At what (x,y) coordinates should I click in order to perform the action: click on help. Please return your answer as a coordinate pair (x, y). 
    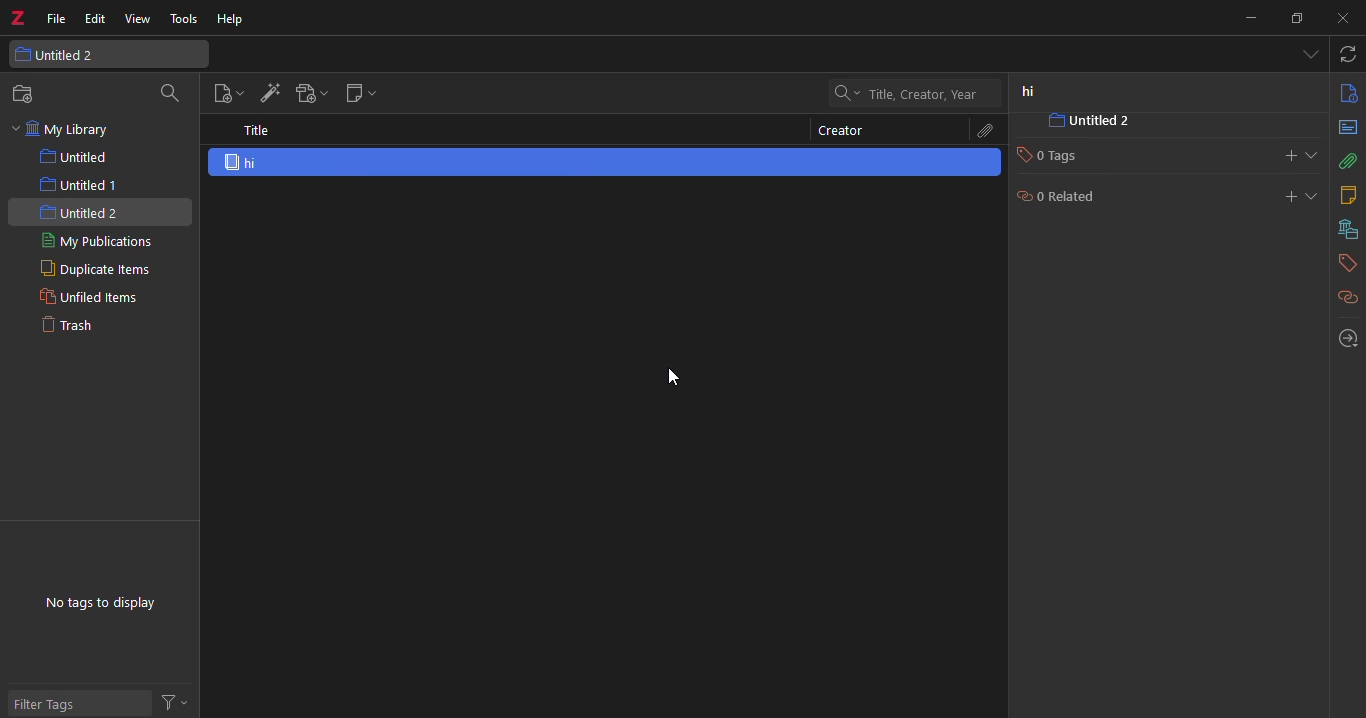
    Looking at the image, I should click on (232, 20).